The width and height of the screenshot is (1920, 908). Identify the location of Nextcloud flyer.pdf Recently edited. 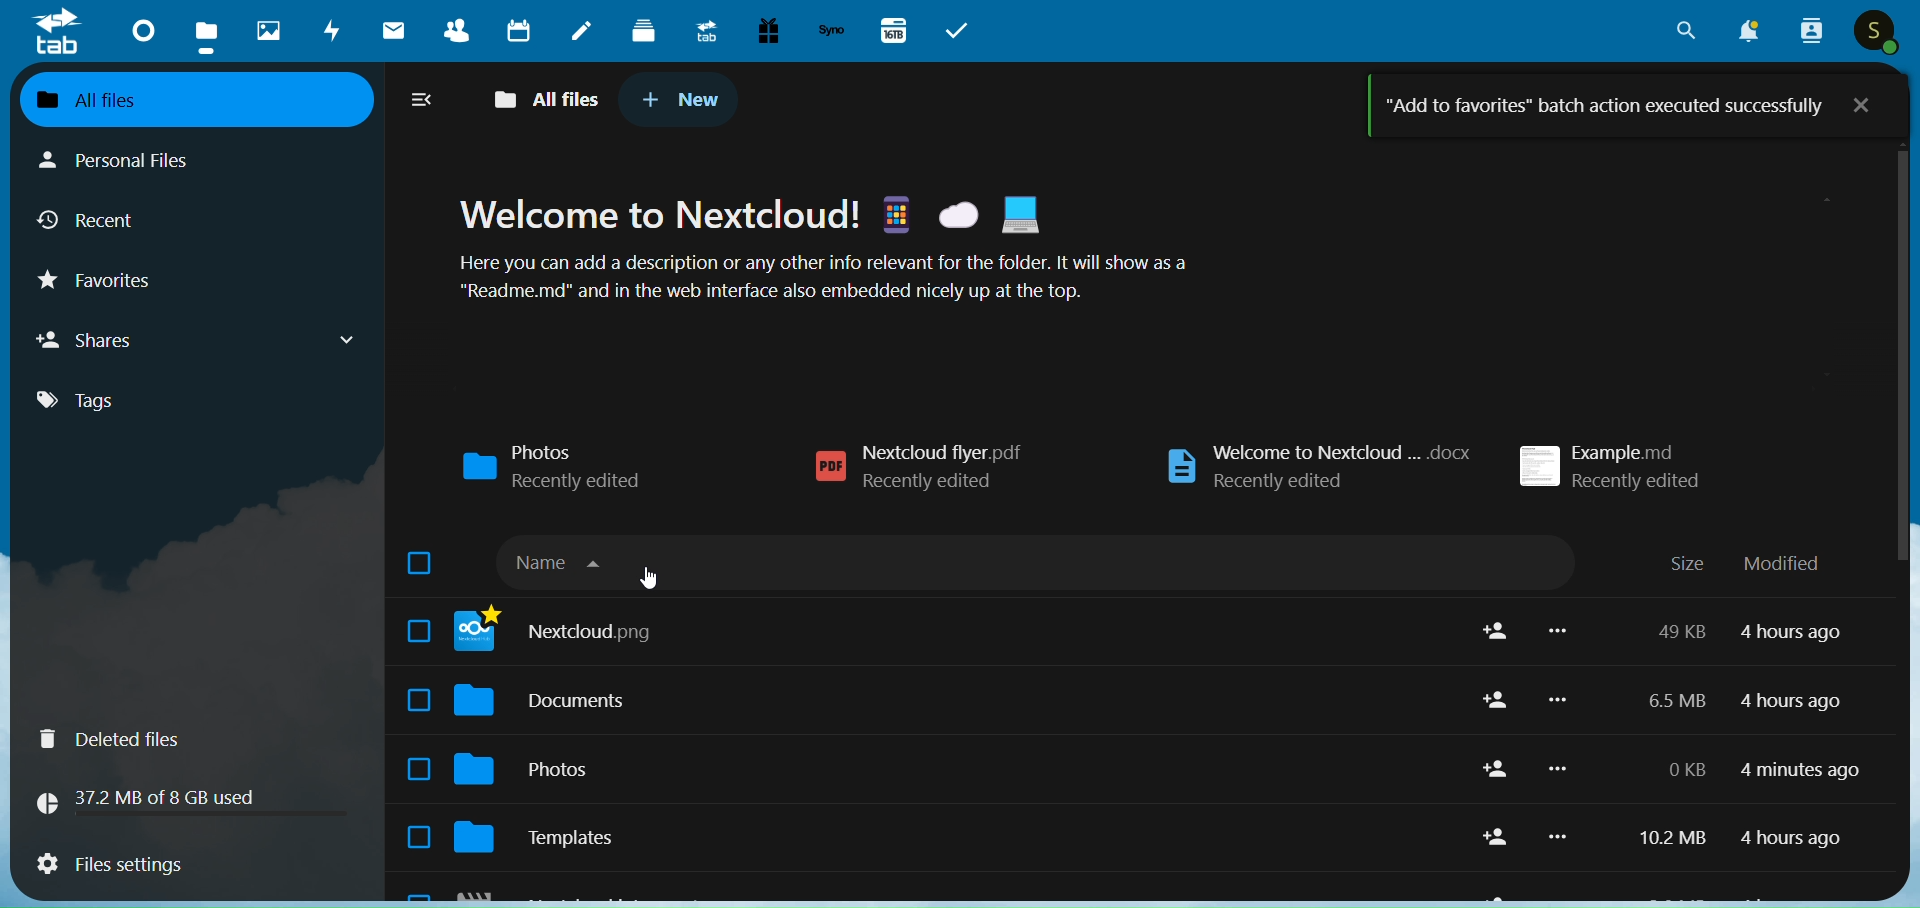
(918, 467).